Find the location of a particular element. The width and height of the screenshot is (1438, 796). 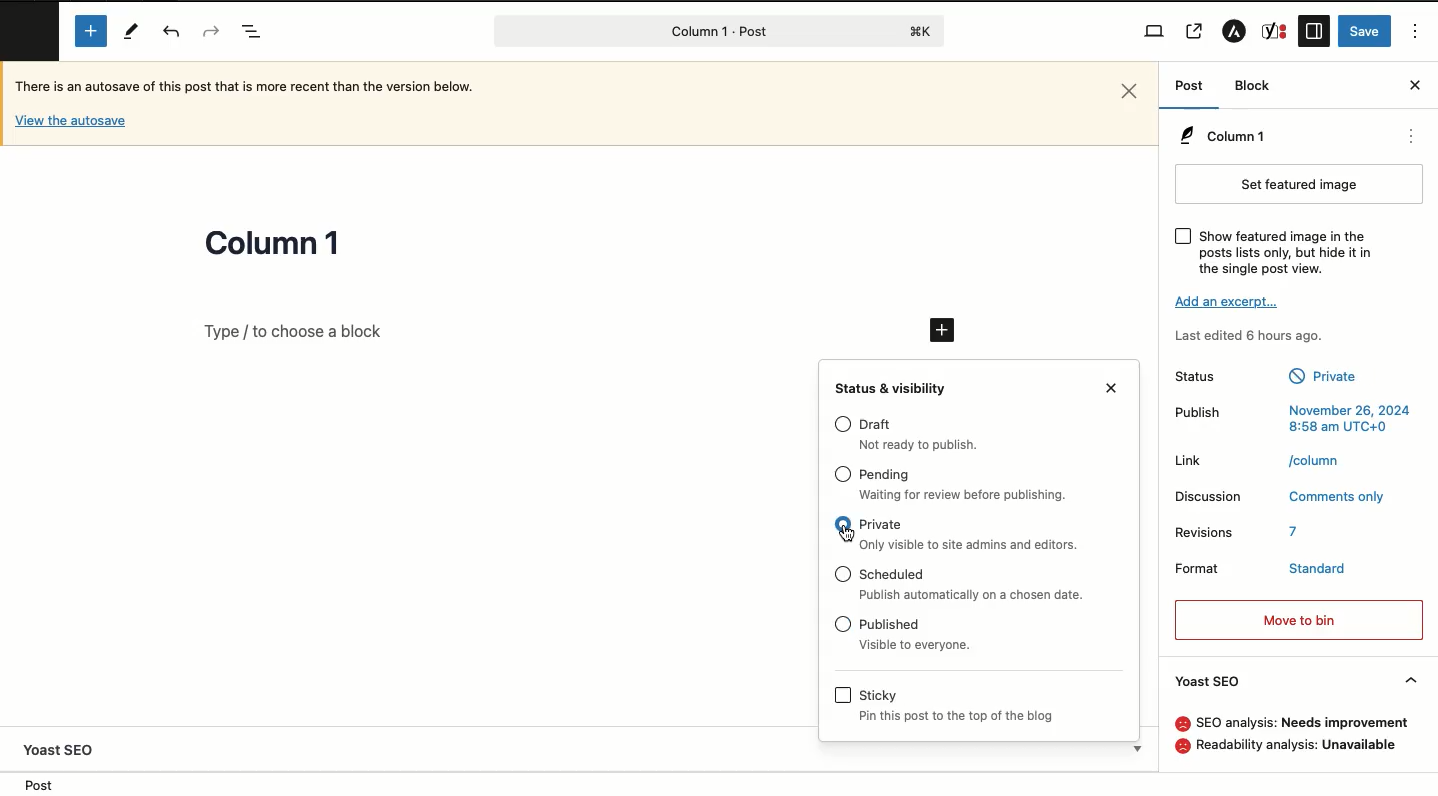

Private is located at coordinates (881, 524).